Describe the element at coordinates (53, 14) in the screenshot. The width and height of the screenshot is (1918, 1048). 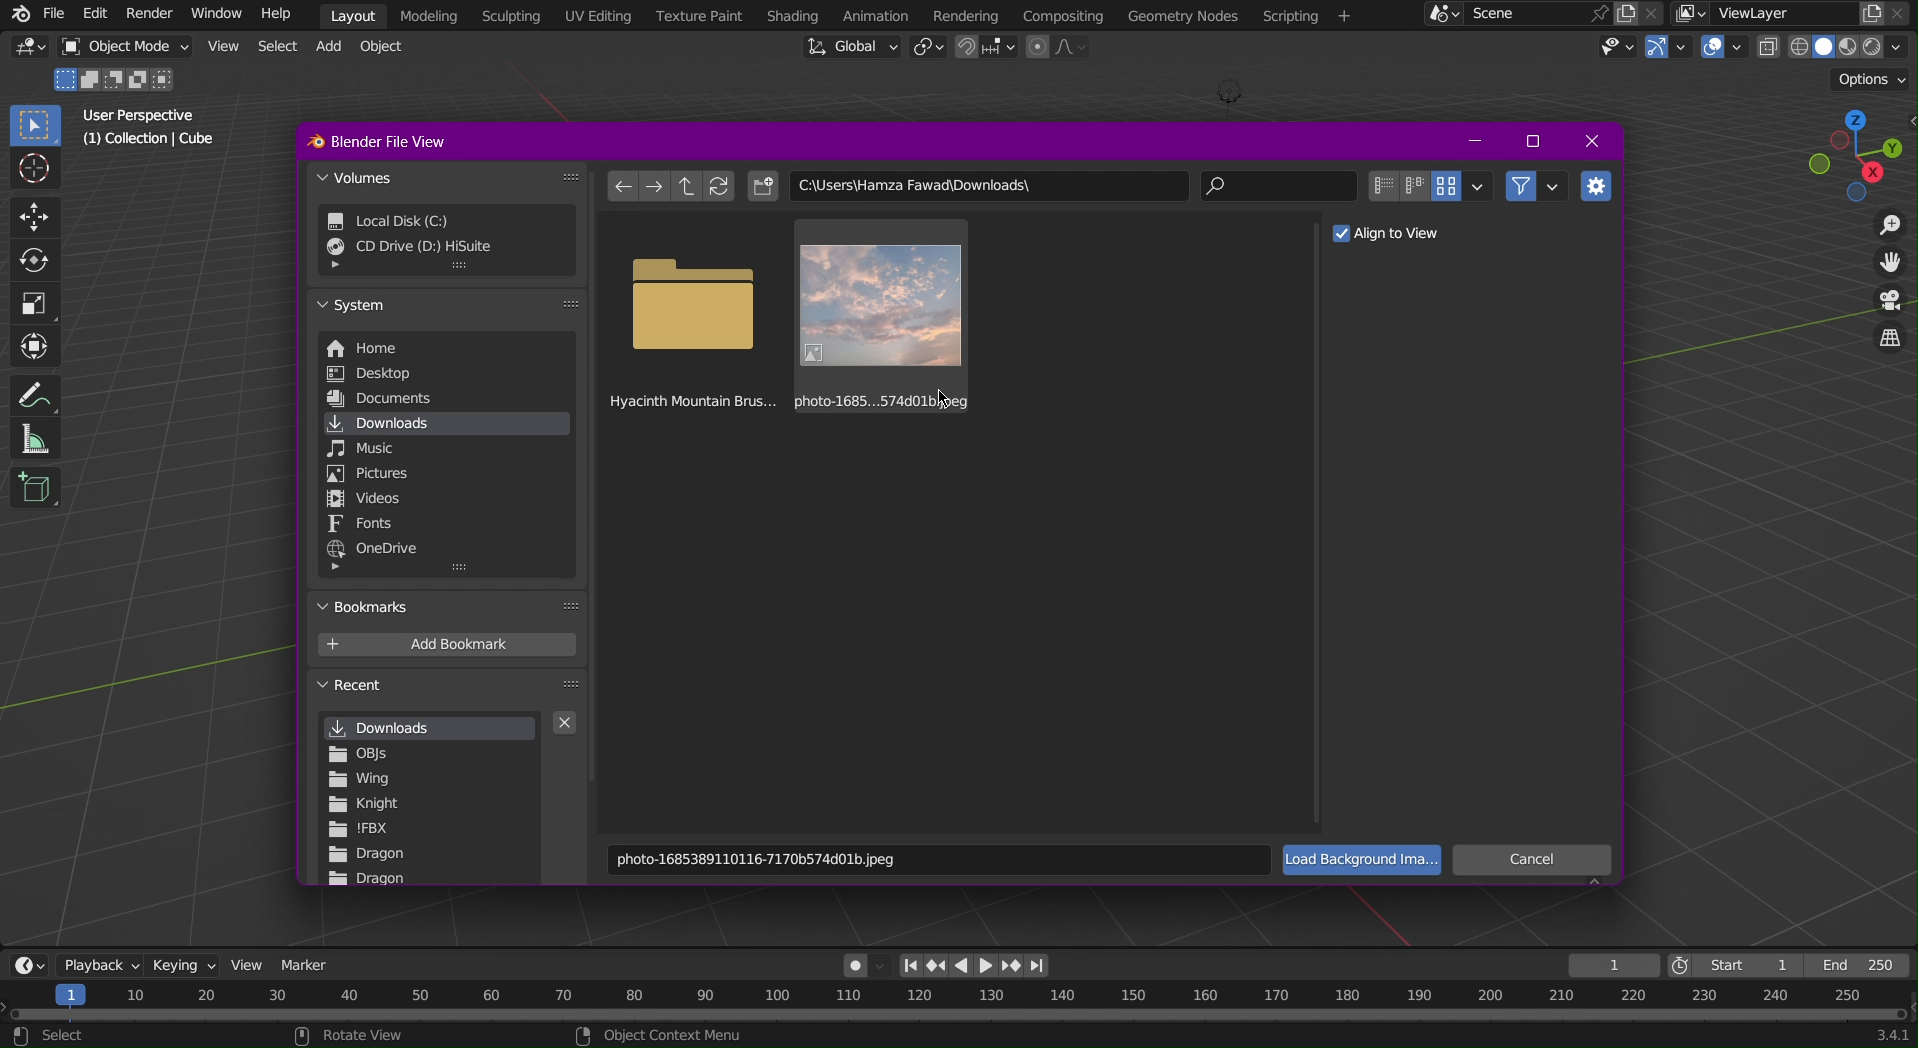
I see `File` at that location.